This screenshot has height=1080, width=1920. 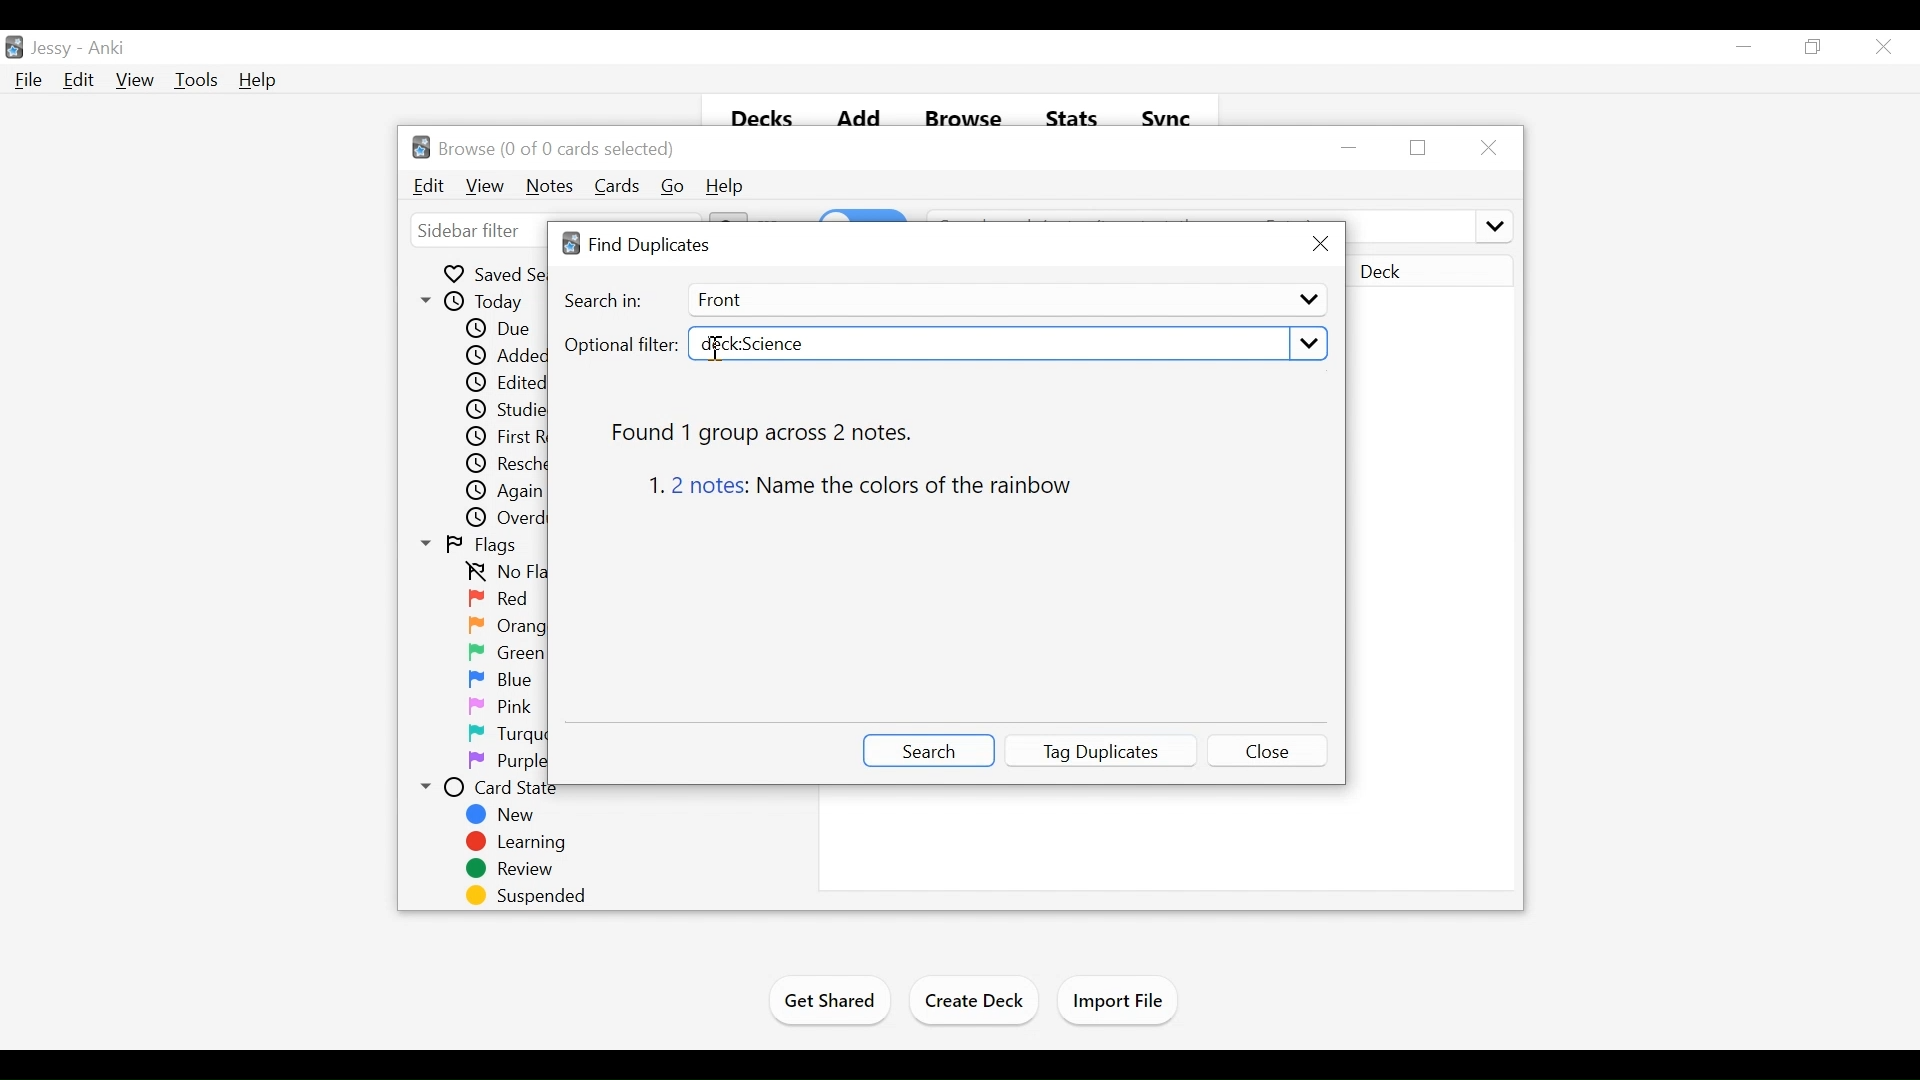 I want to click on Insertion cursor, so click(x=715, y=355).